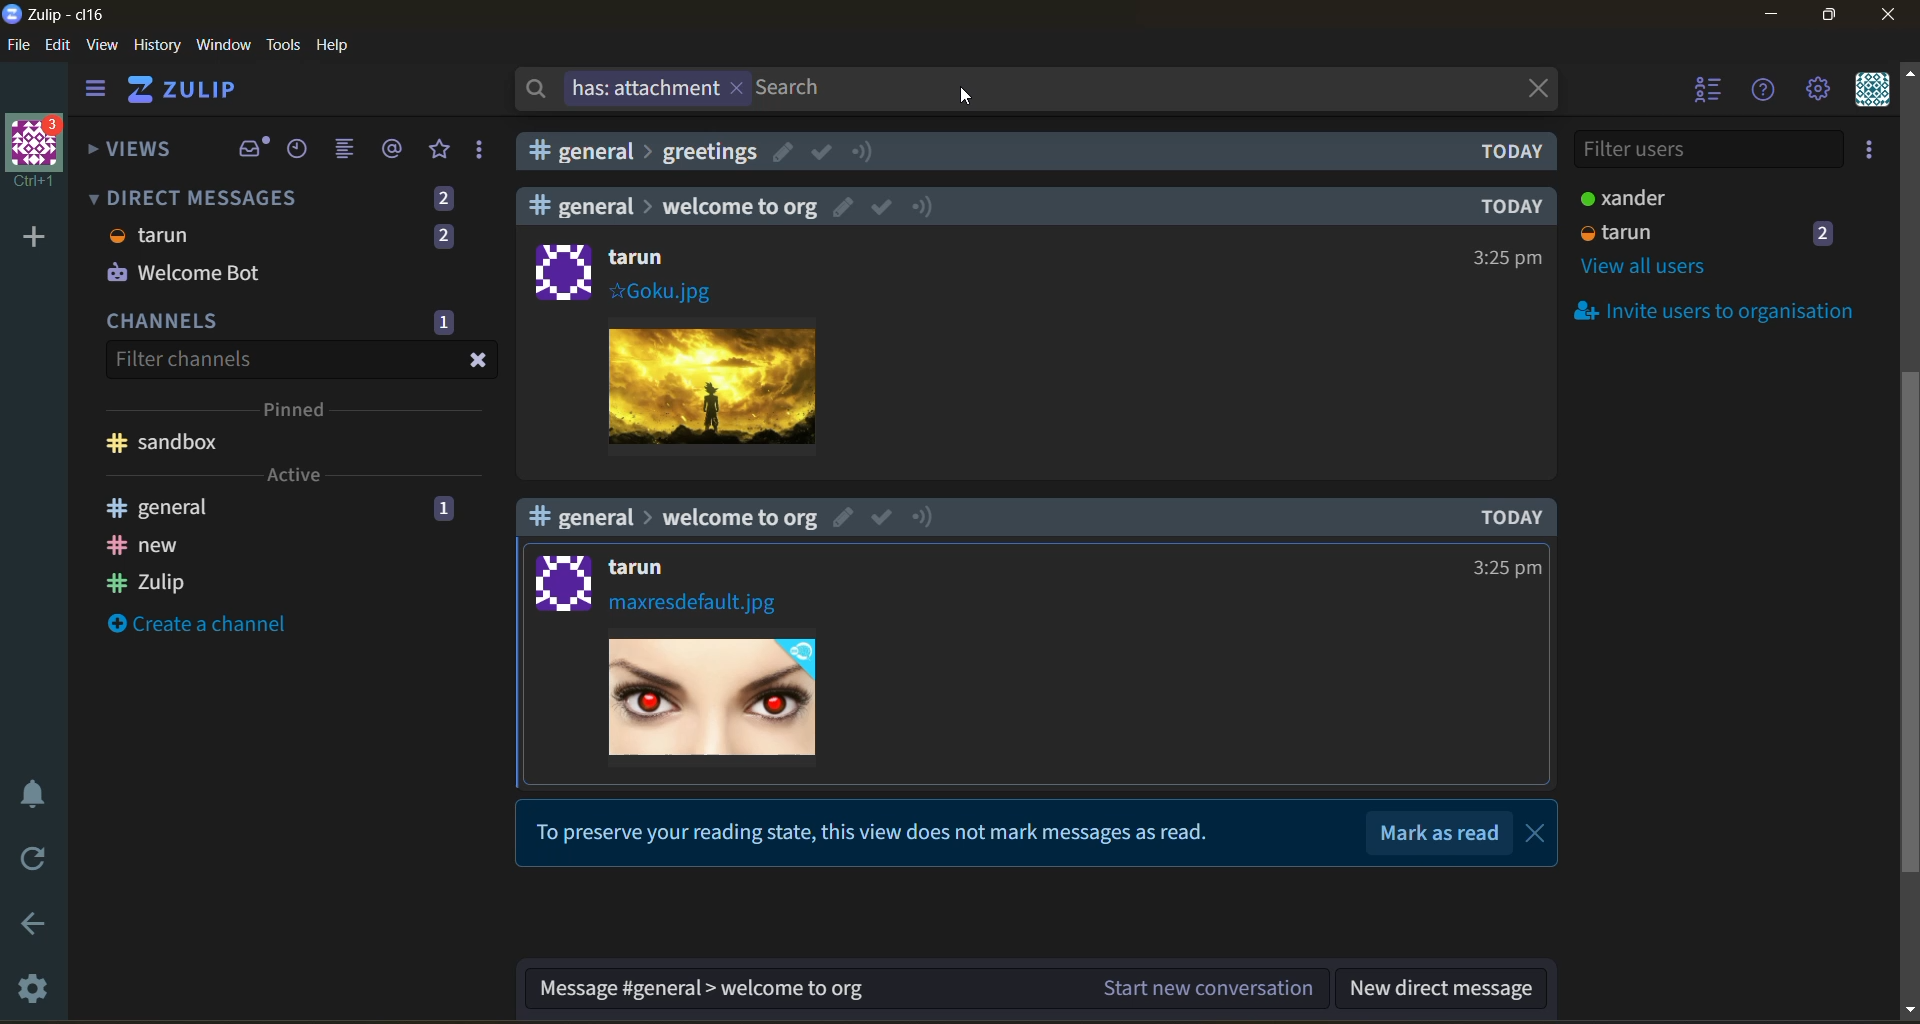 The width and height of the screenshot is (1920, 1024). Describe the element at coordinates (35, 236) in the screenshot. I see `add a new organisation` at that location.